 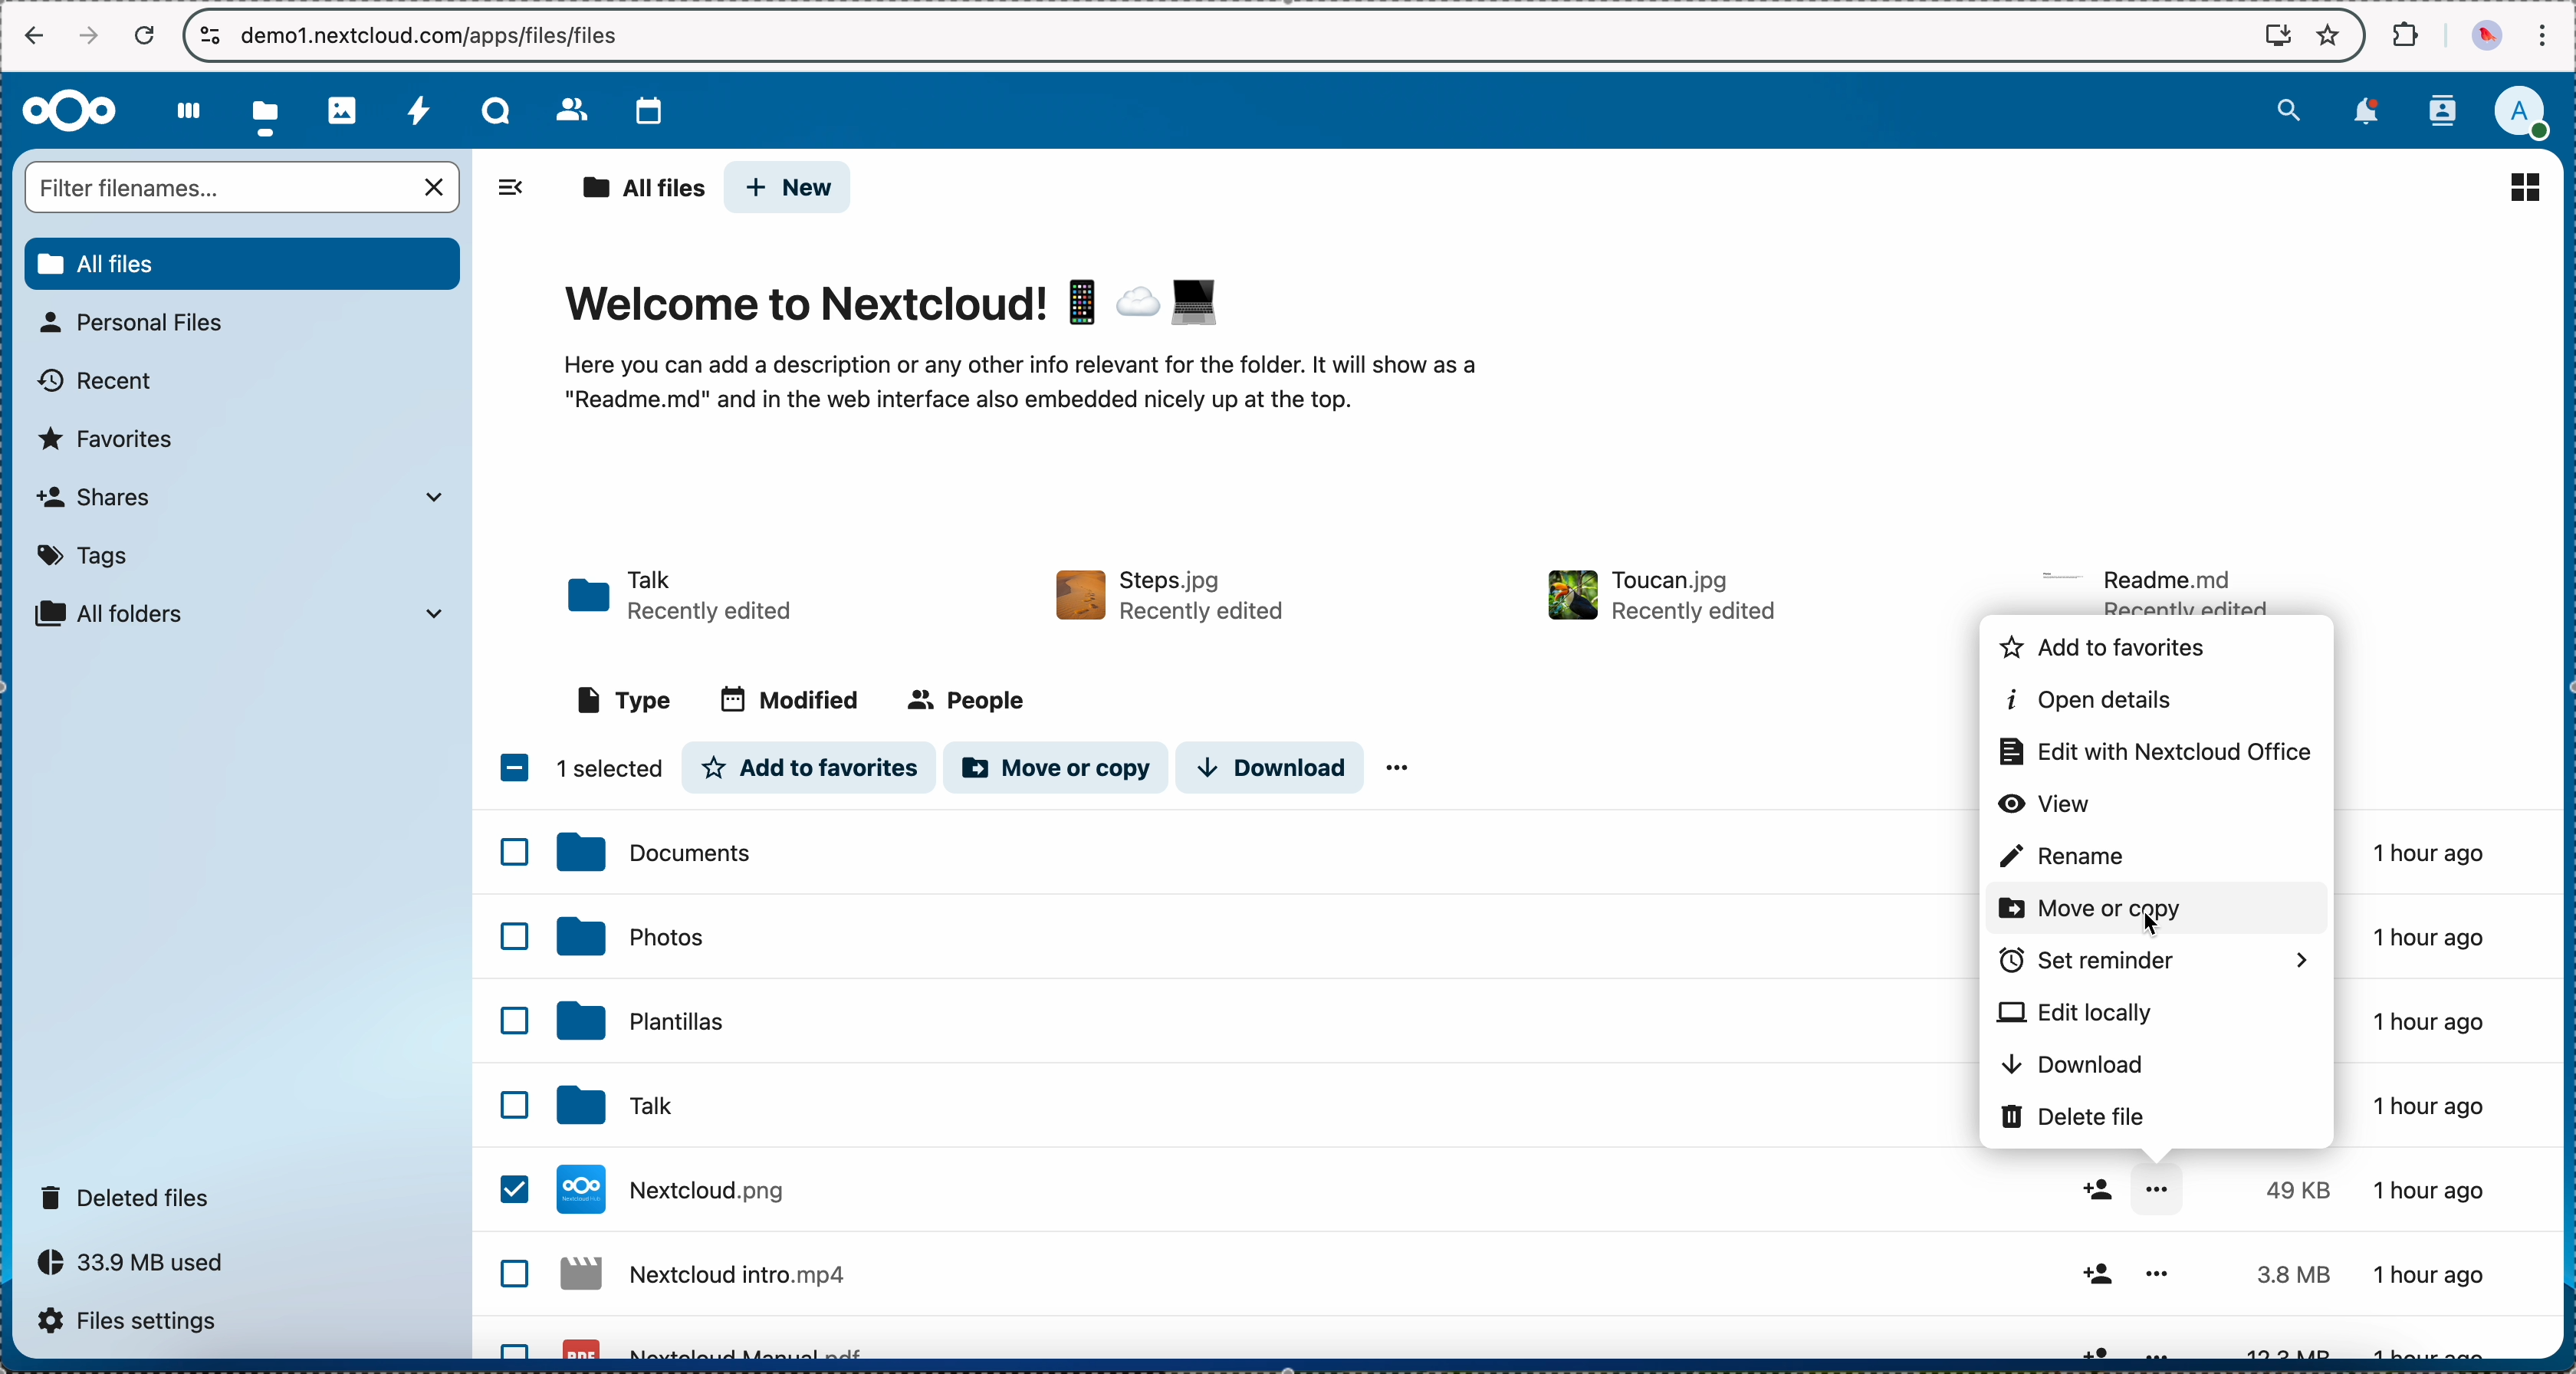 I want to click on notifications, so click(x=2370, y=113).